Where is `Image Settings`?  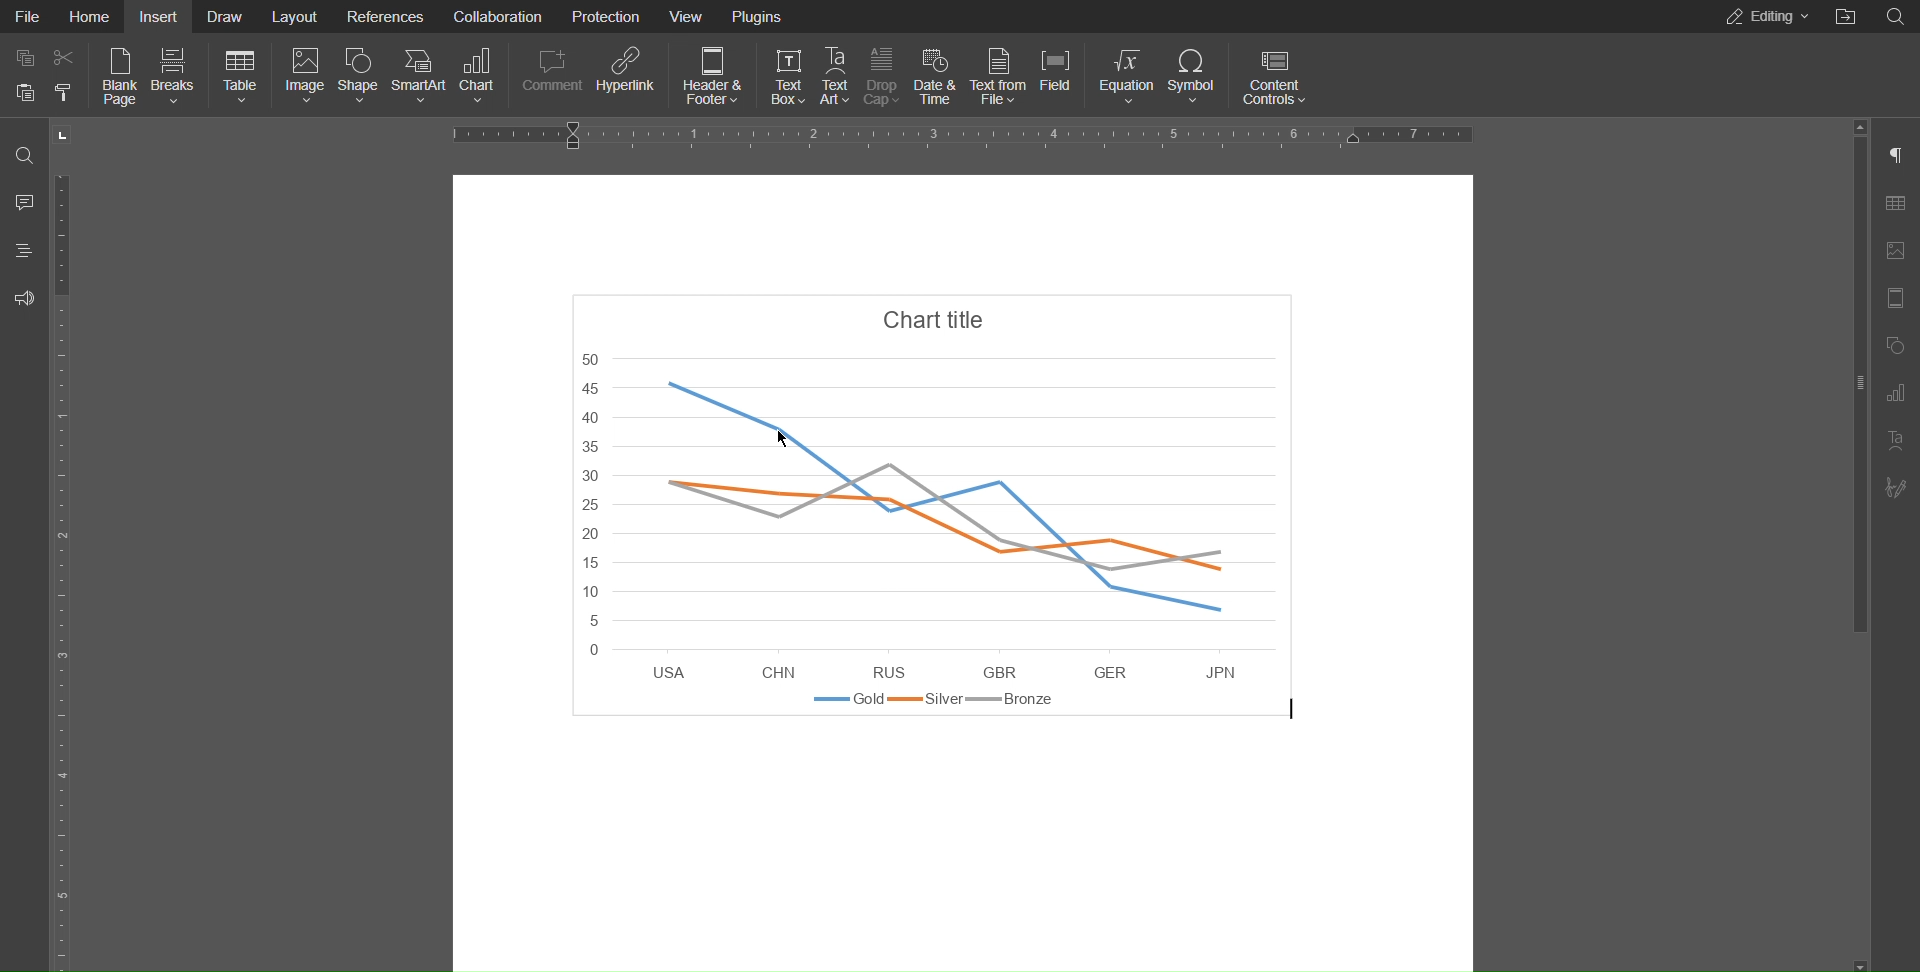 Image Settings is located at coordinates (1896, 249).